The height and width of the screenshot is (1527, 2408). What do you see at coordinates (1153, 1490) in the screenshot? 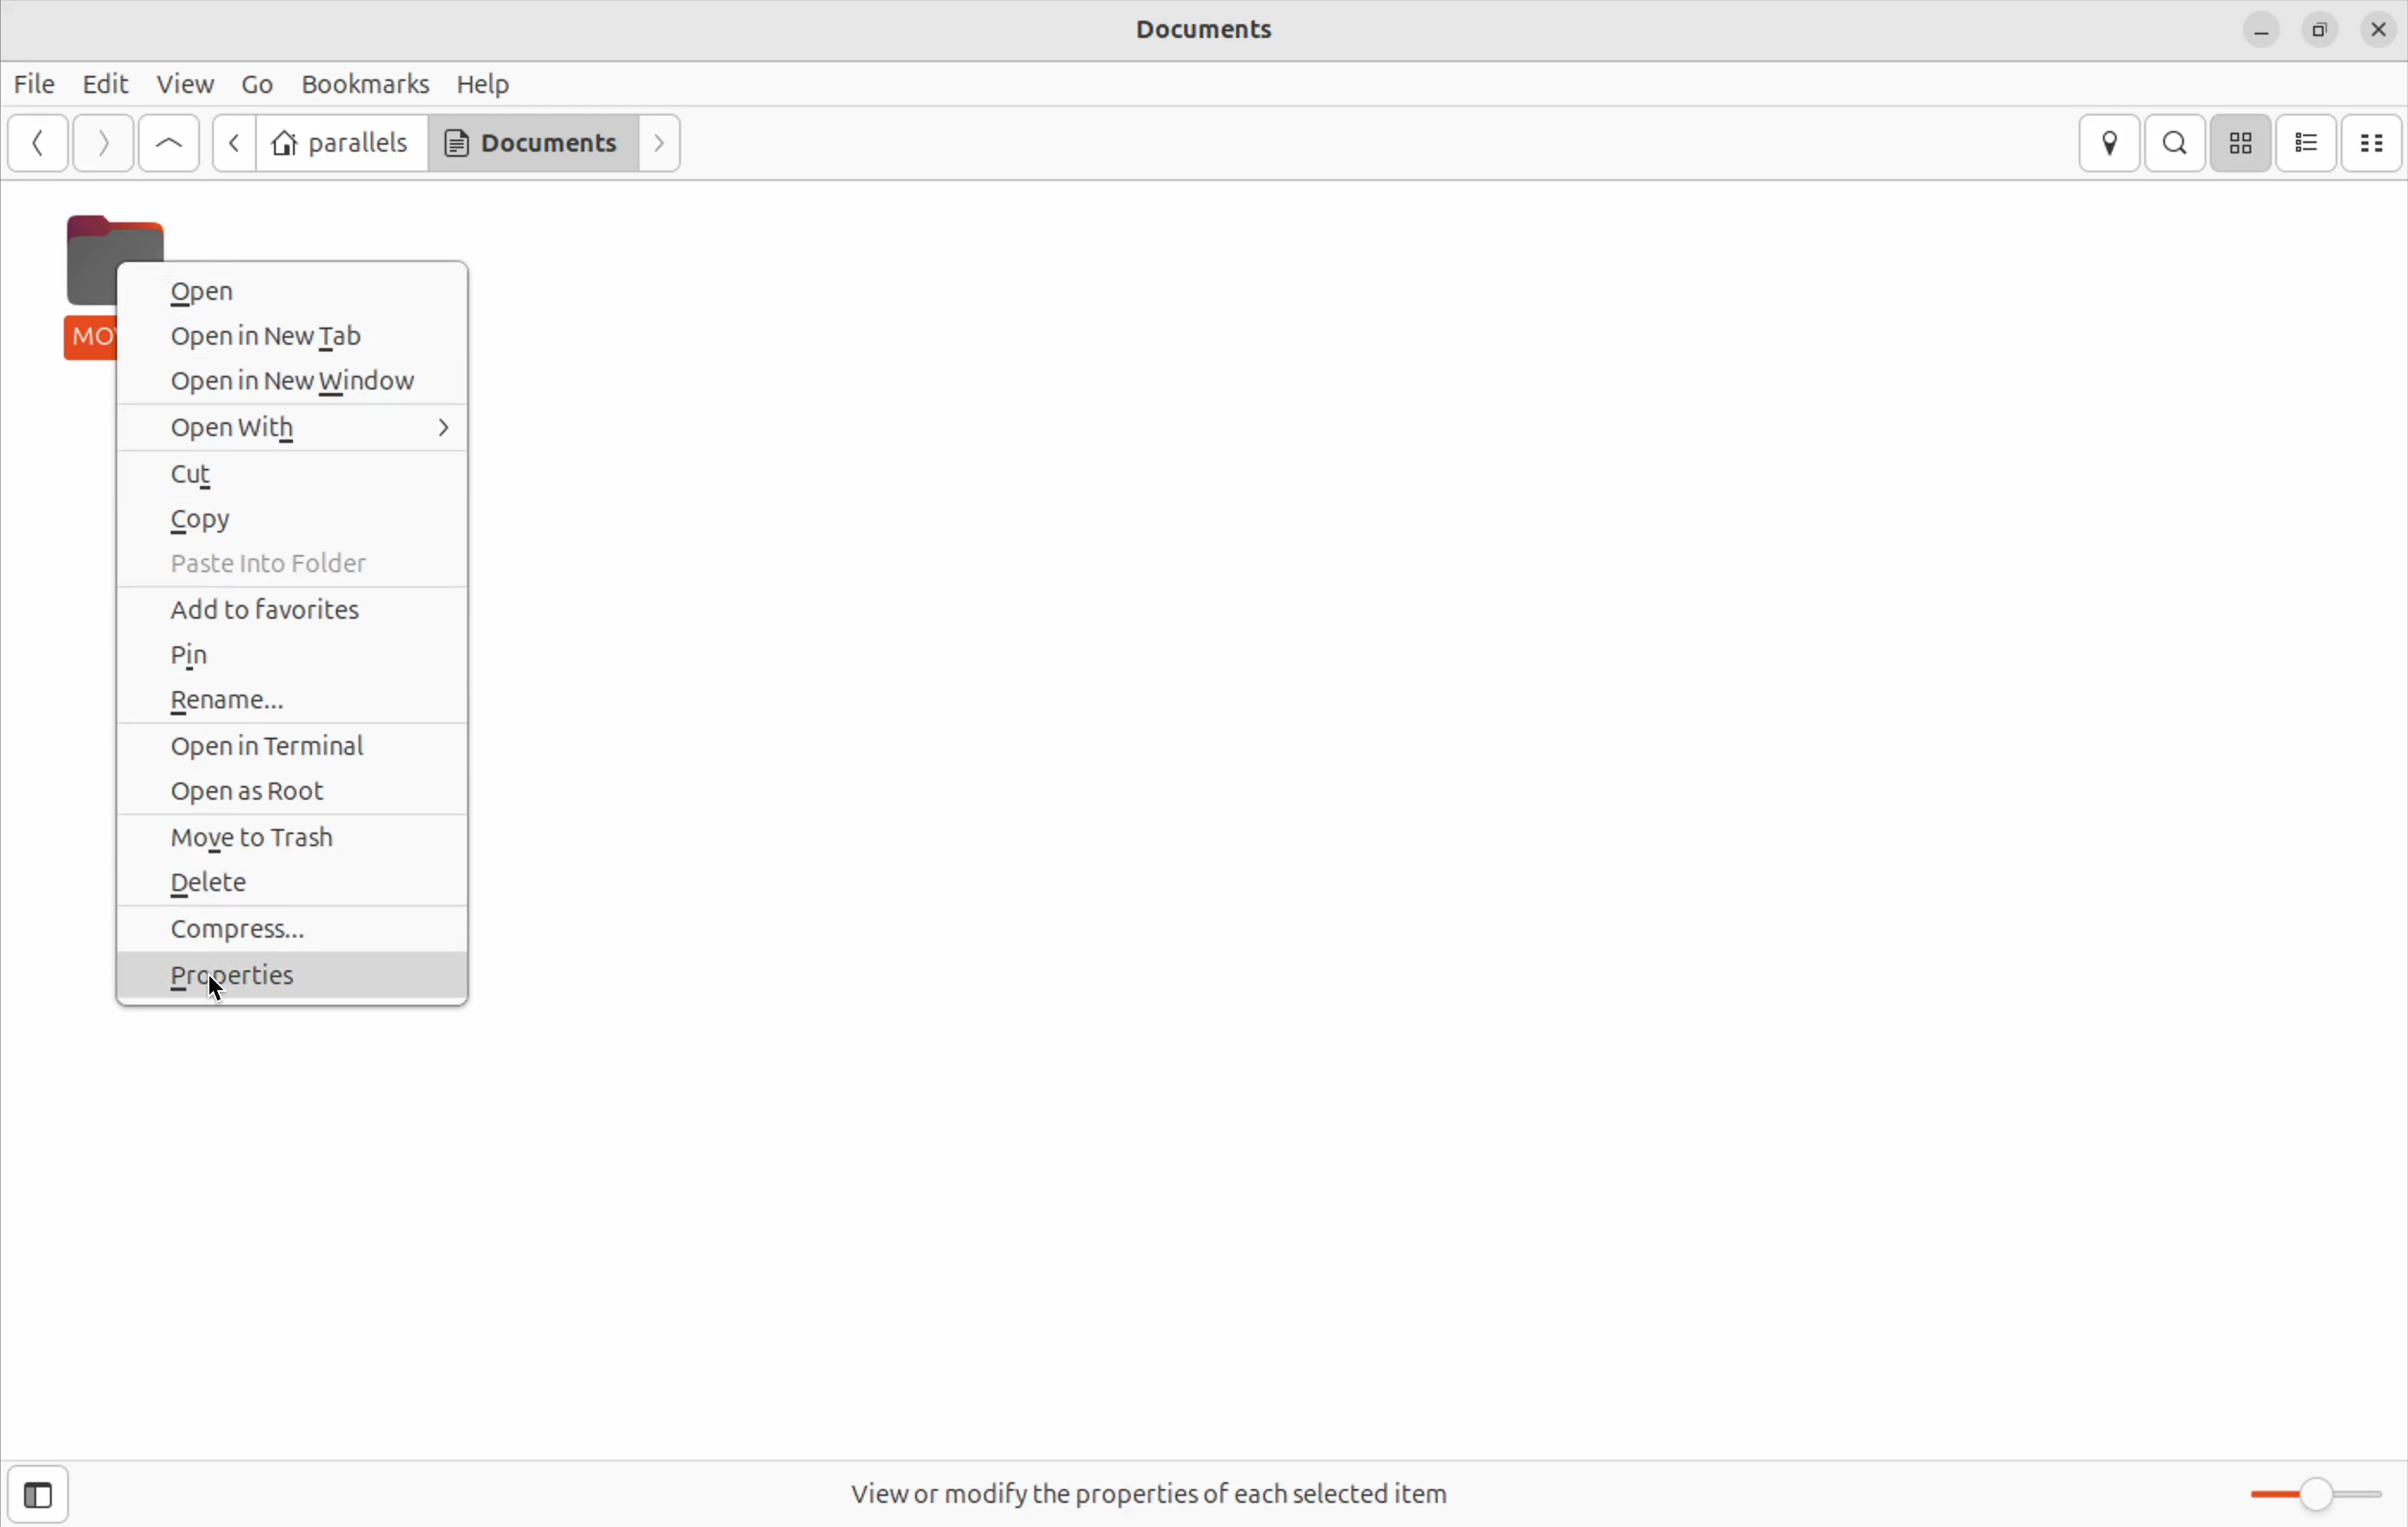
I see `View or modify the properties of each selected item` at bounding box center [1153, 1490].